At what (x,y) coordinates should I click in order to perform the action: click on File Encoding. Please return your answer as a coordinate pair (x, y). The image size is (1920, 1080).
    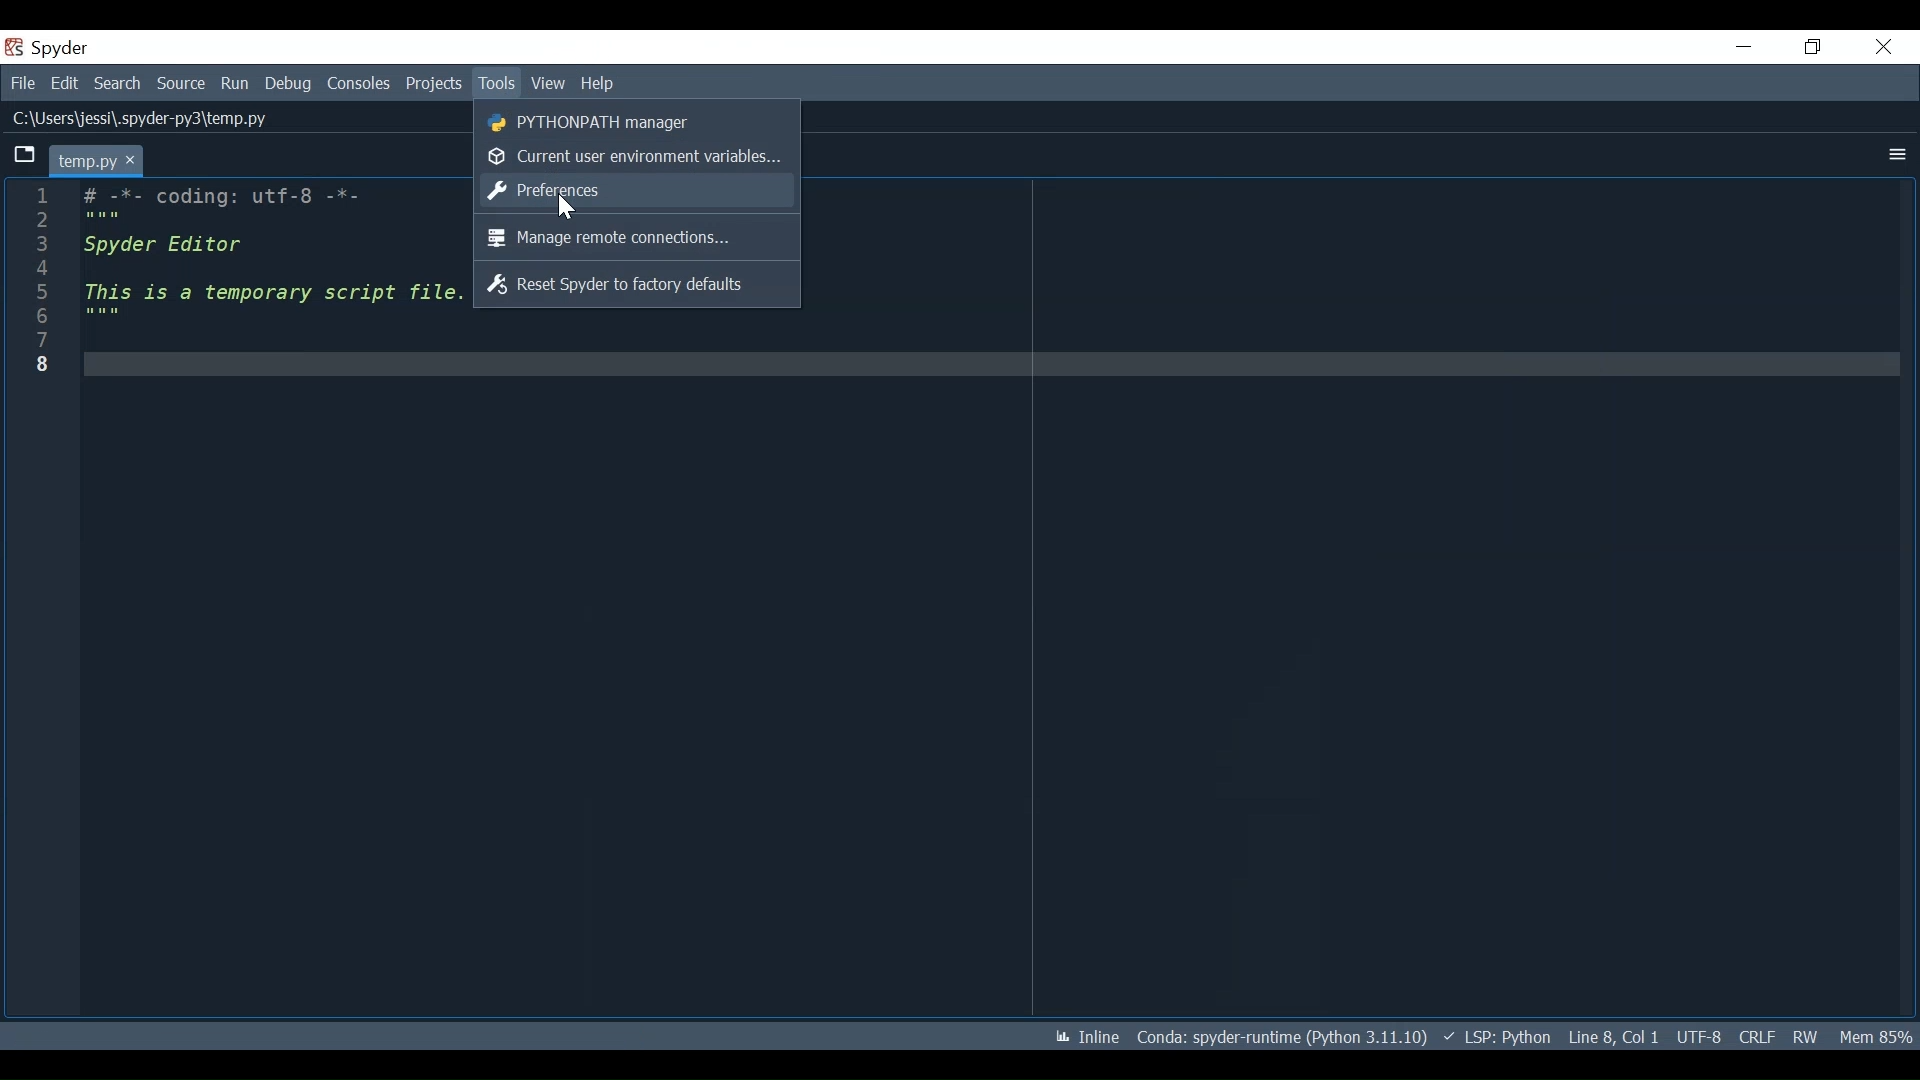
    Looking at the image, I should click on (1700, 1037).